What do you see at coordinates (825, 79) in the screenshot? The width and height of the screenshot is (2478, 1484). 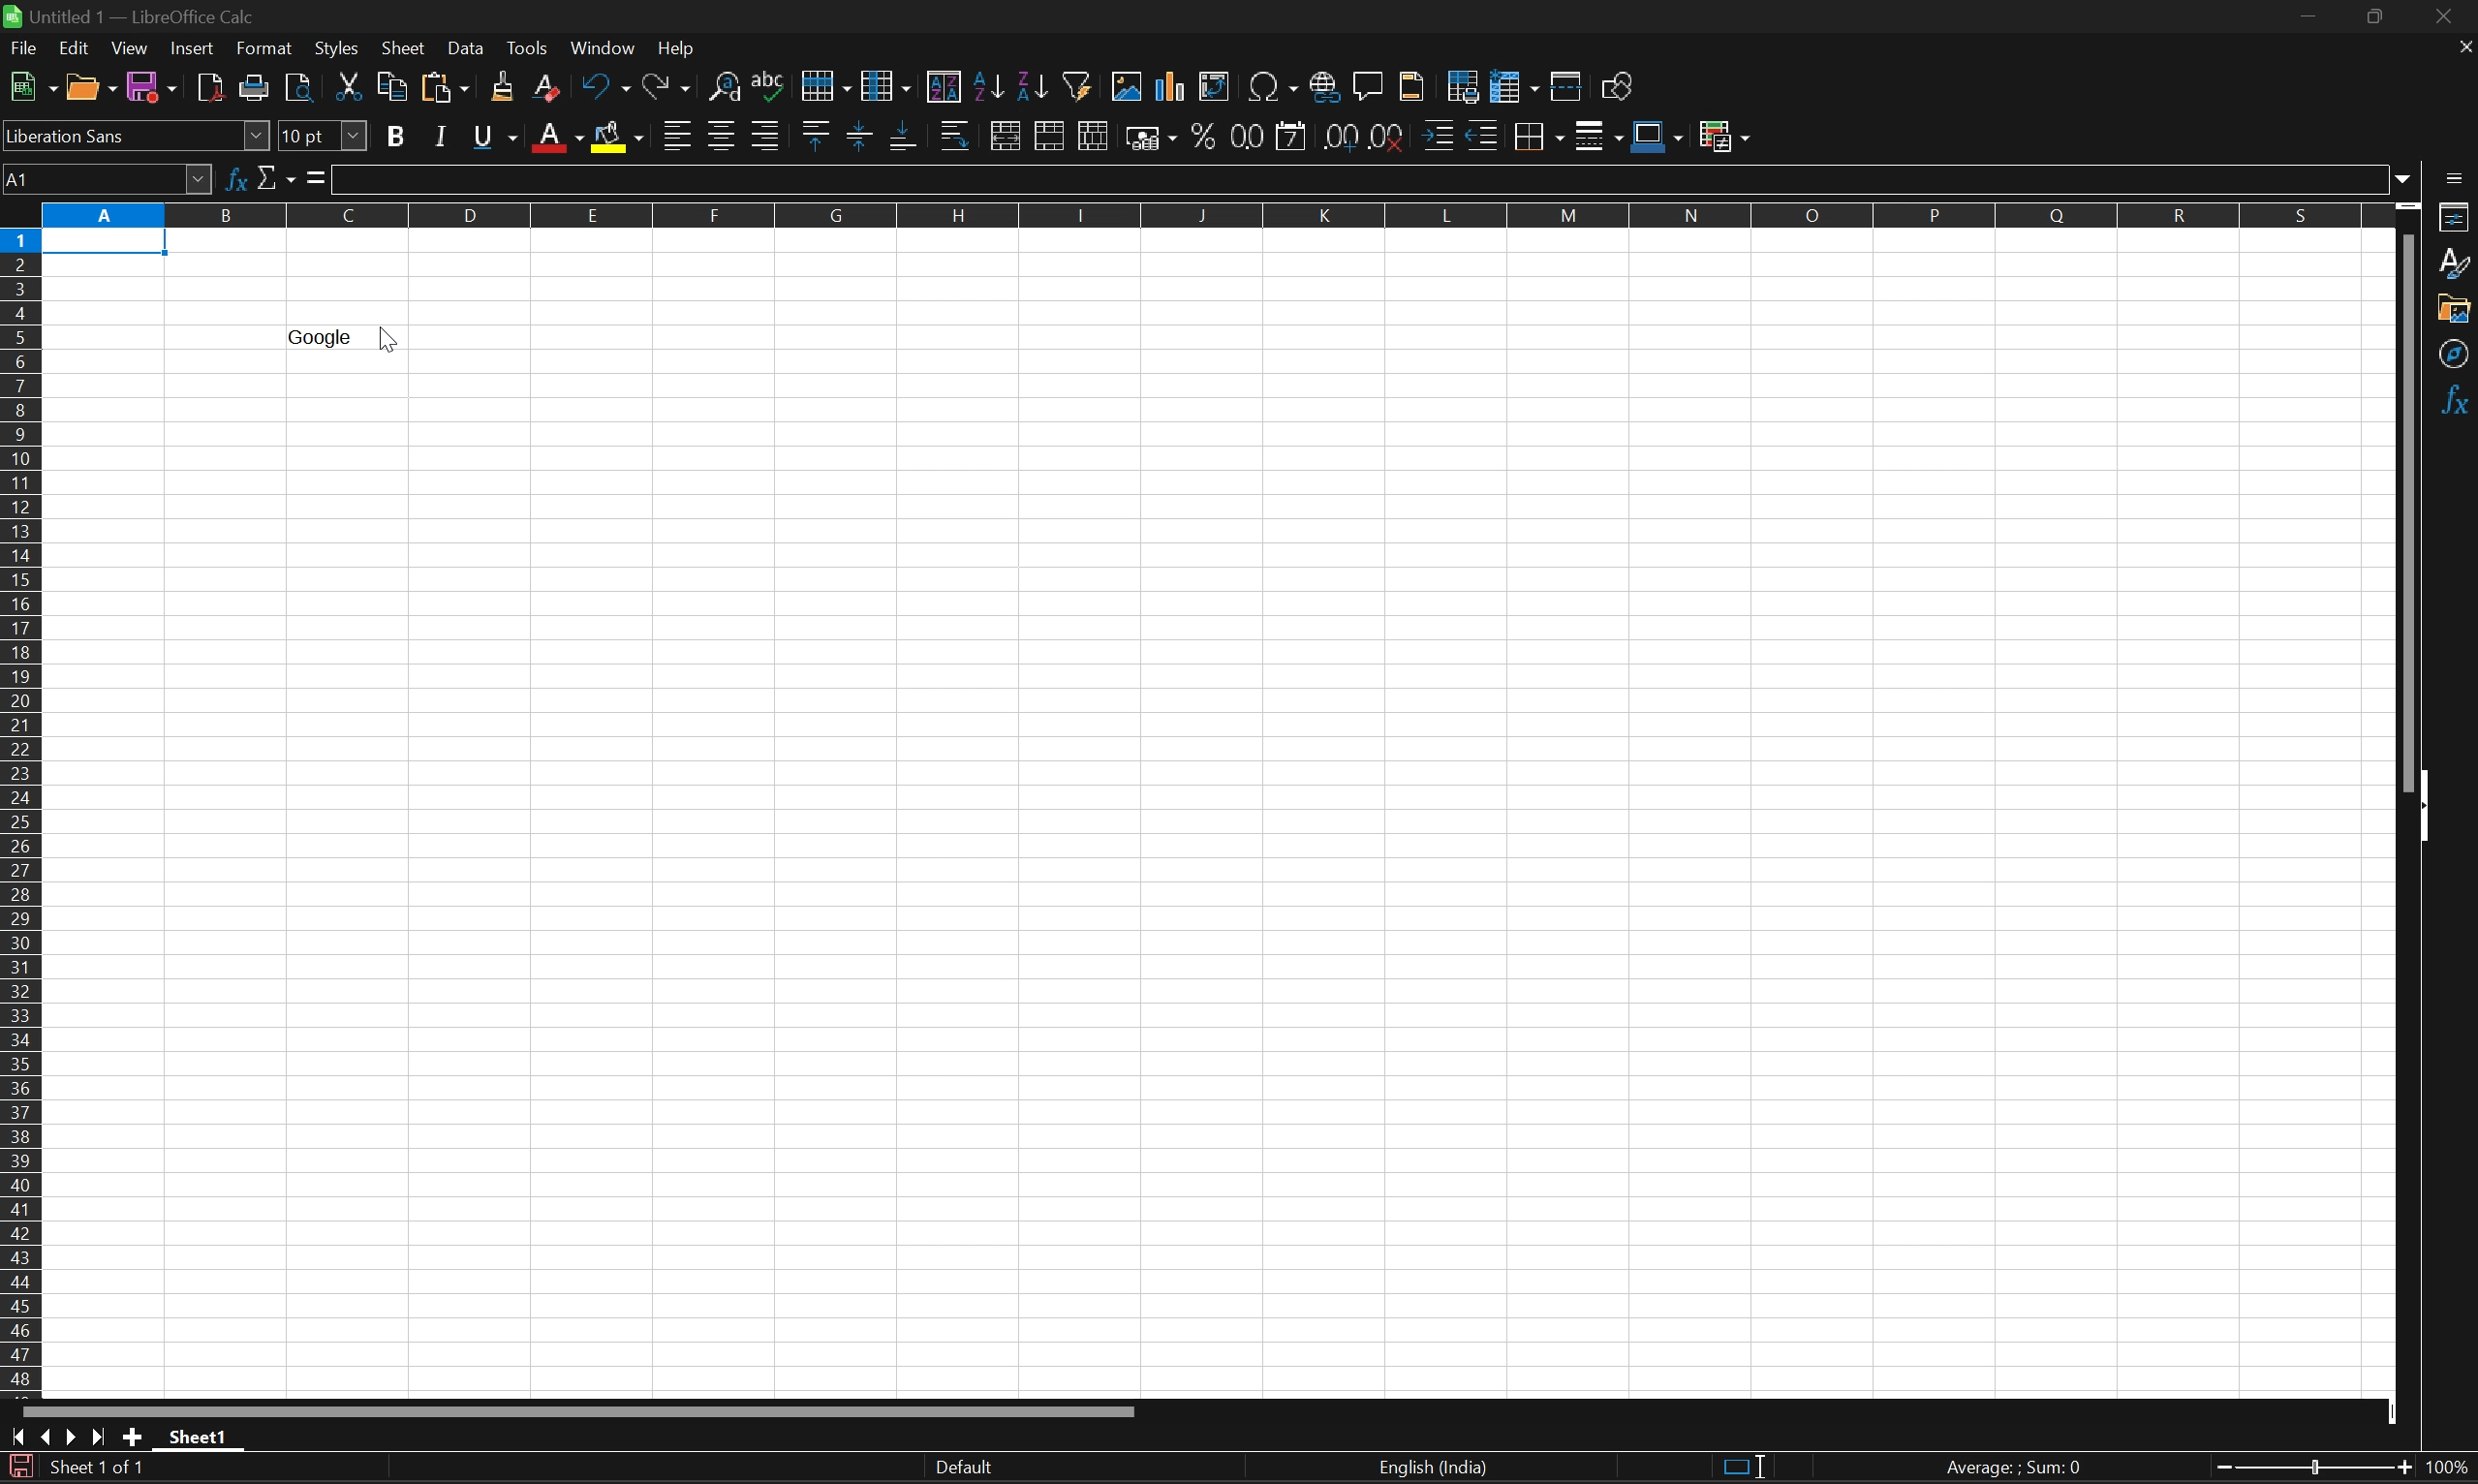 I see `Row` at bounding box center [825, 79].